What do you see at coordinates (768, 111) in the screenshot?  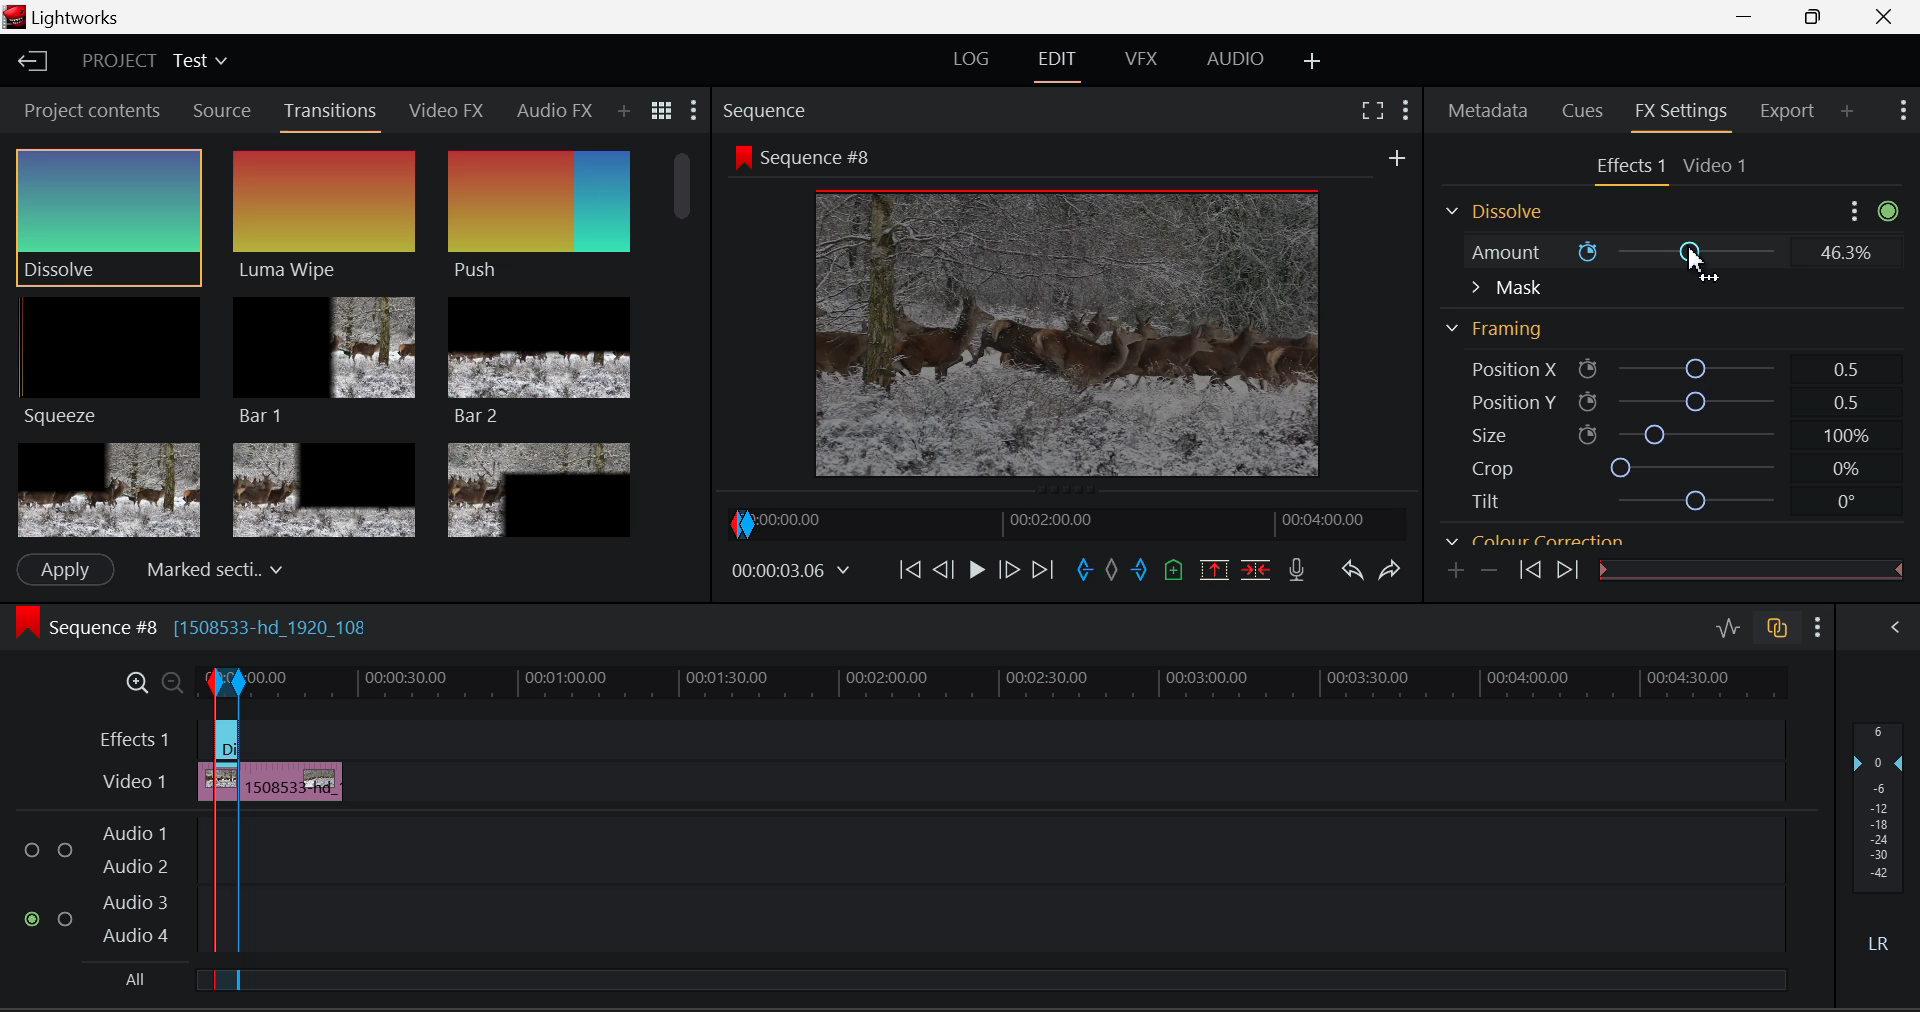 I see `Sequence Preview Section` at bounding box center [768, 111].